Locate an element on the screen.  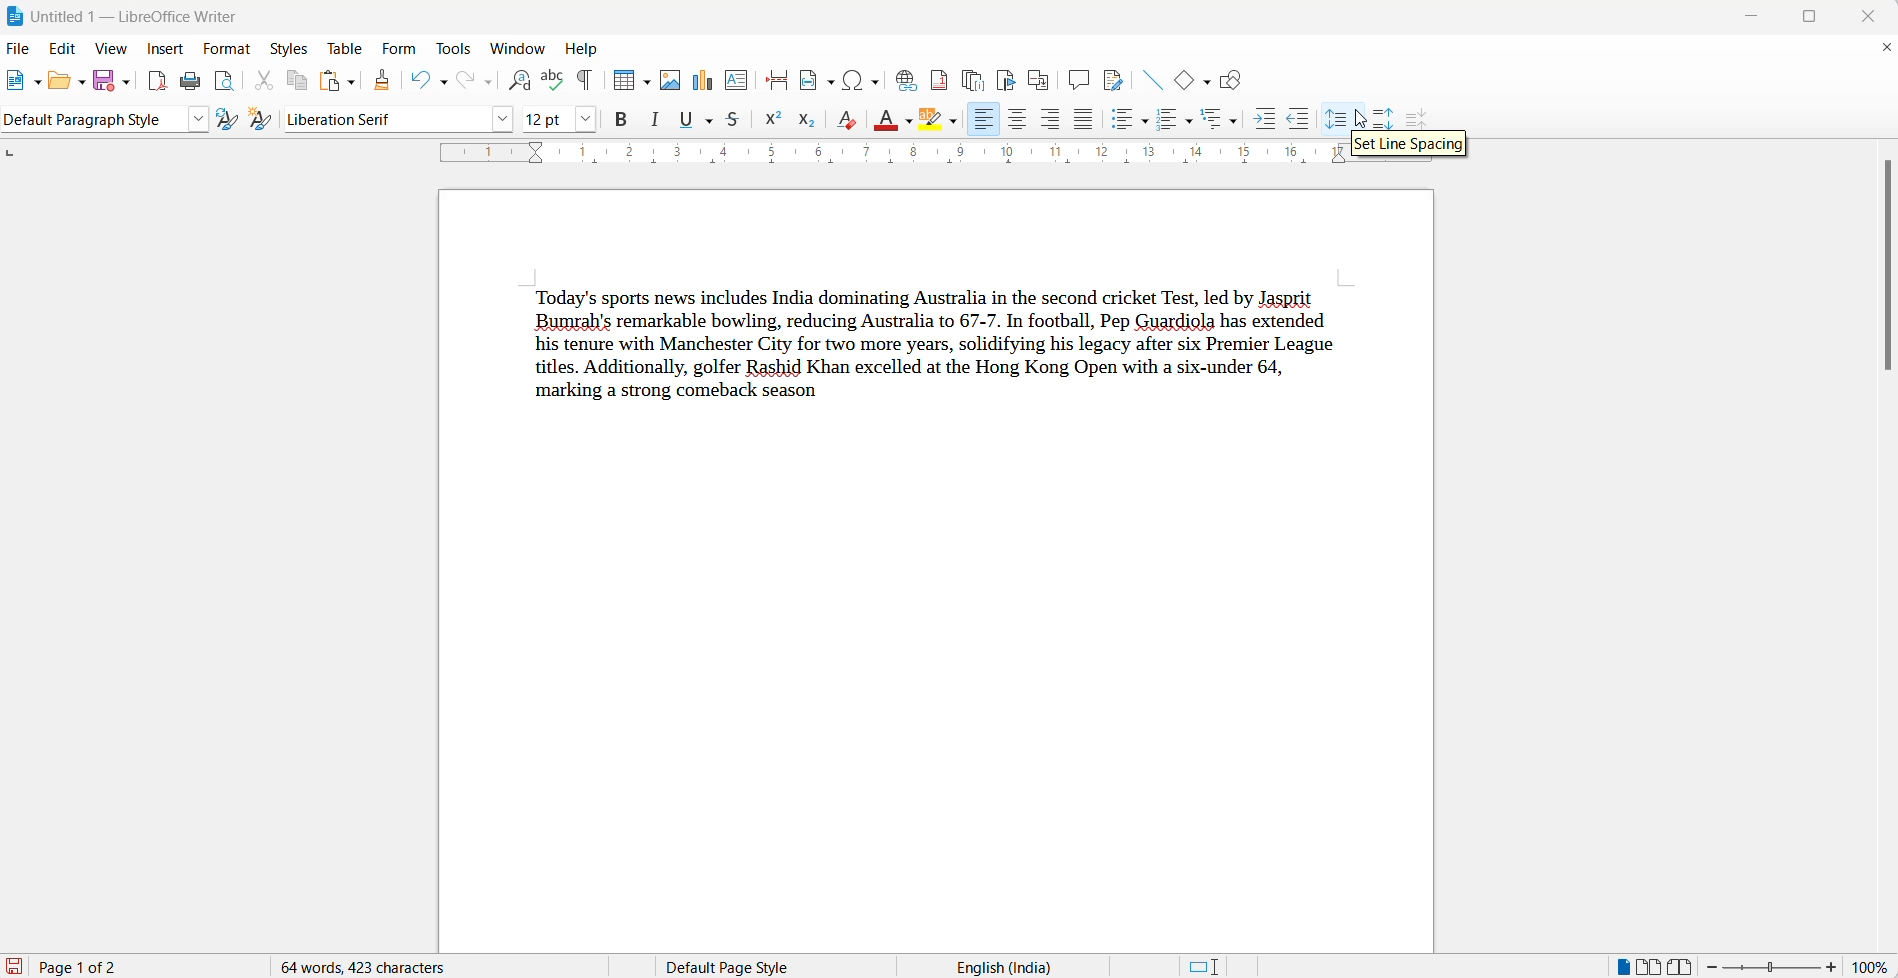
style options is located at coordinates (195, 119).